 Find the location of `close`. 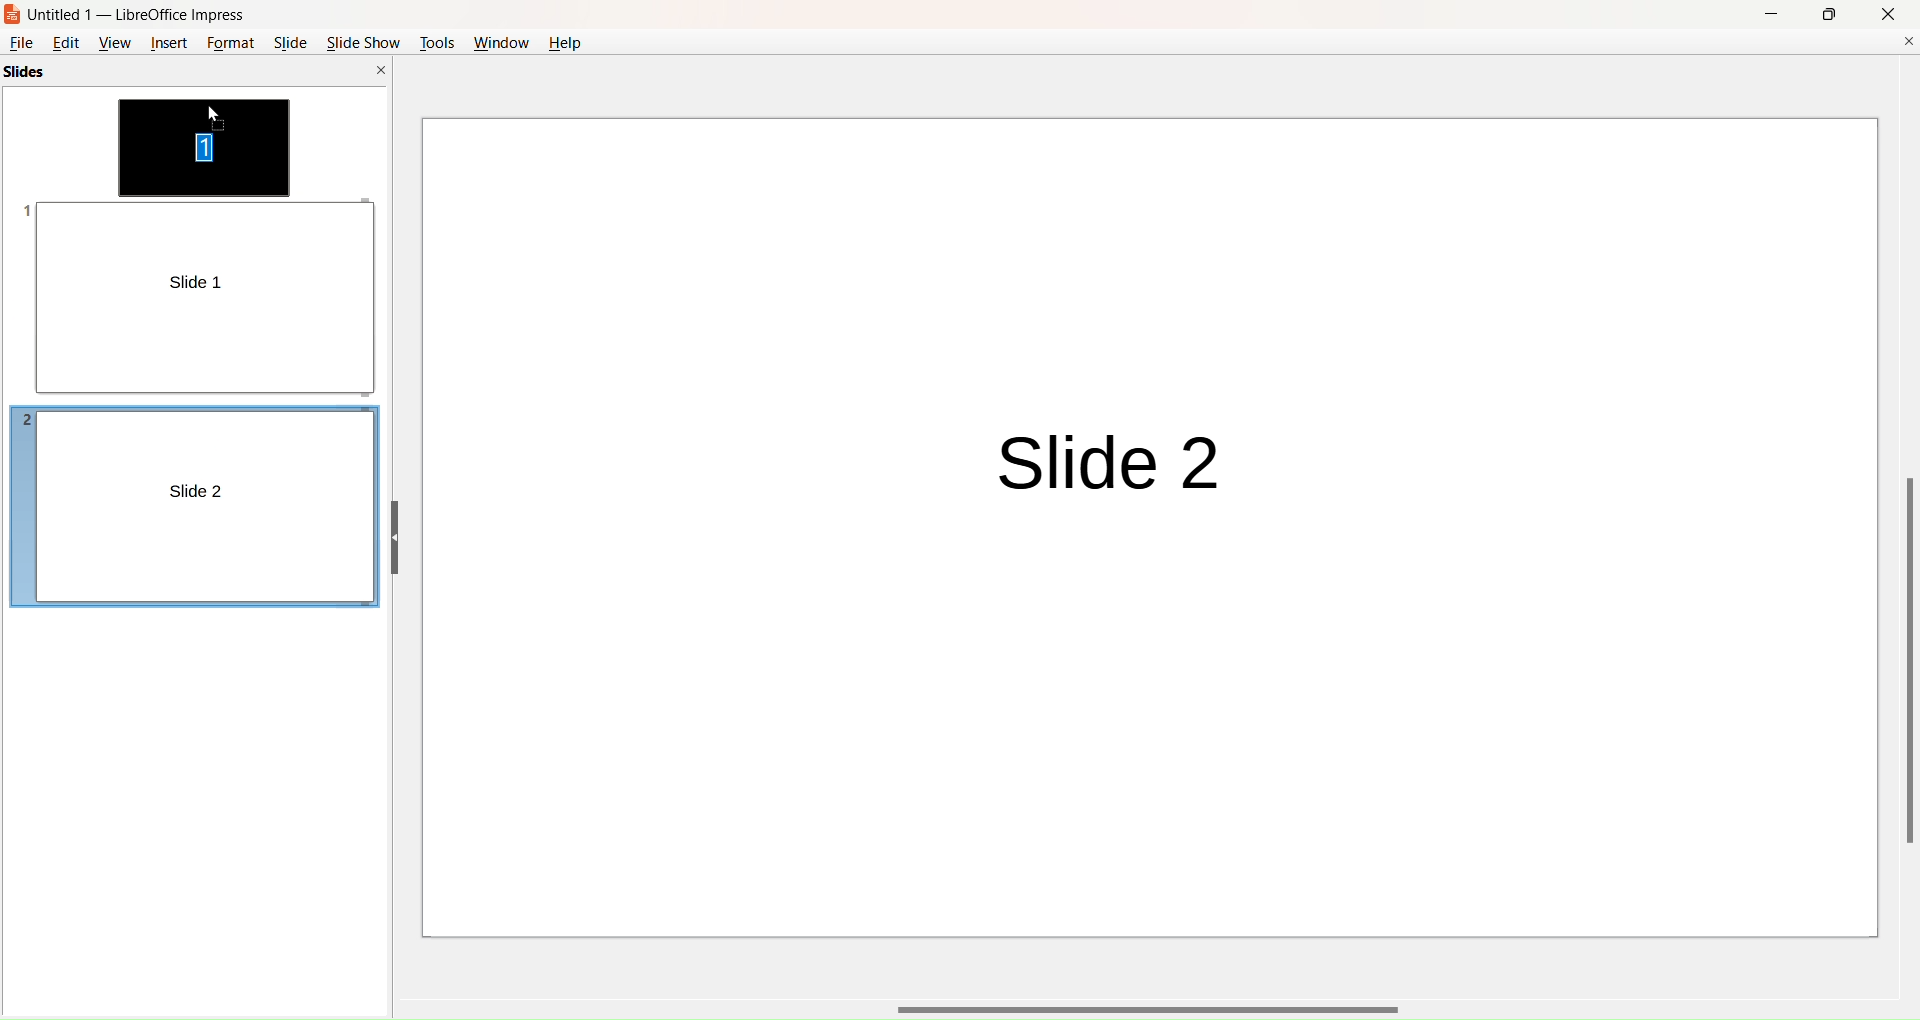

close is located at coordinates (1892, 17).